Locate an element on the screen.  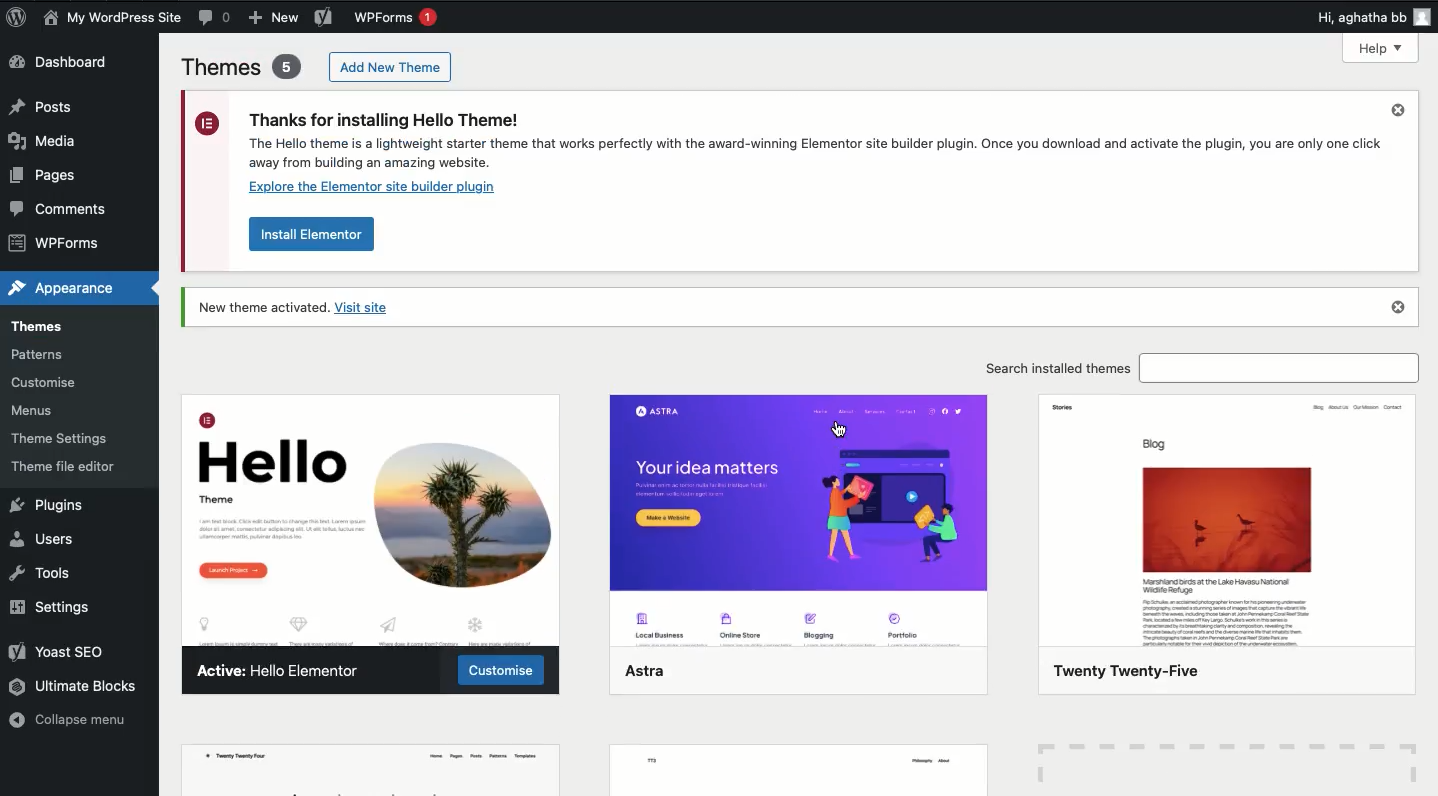
New theme activated  is located at coordinates (304, 308).